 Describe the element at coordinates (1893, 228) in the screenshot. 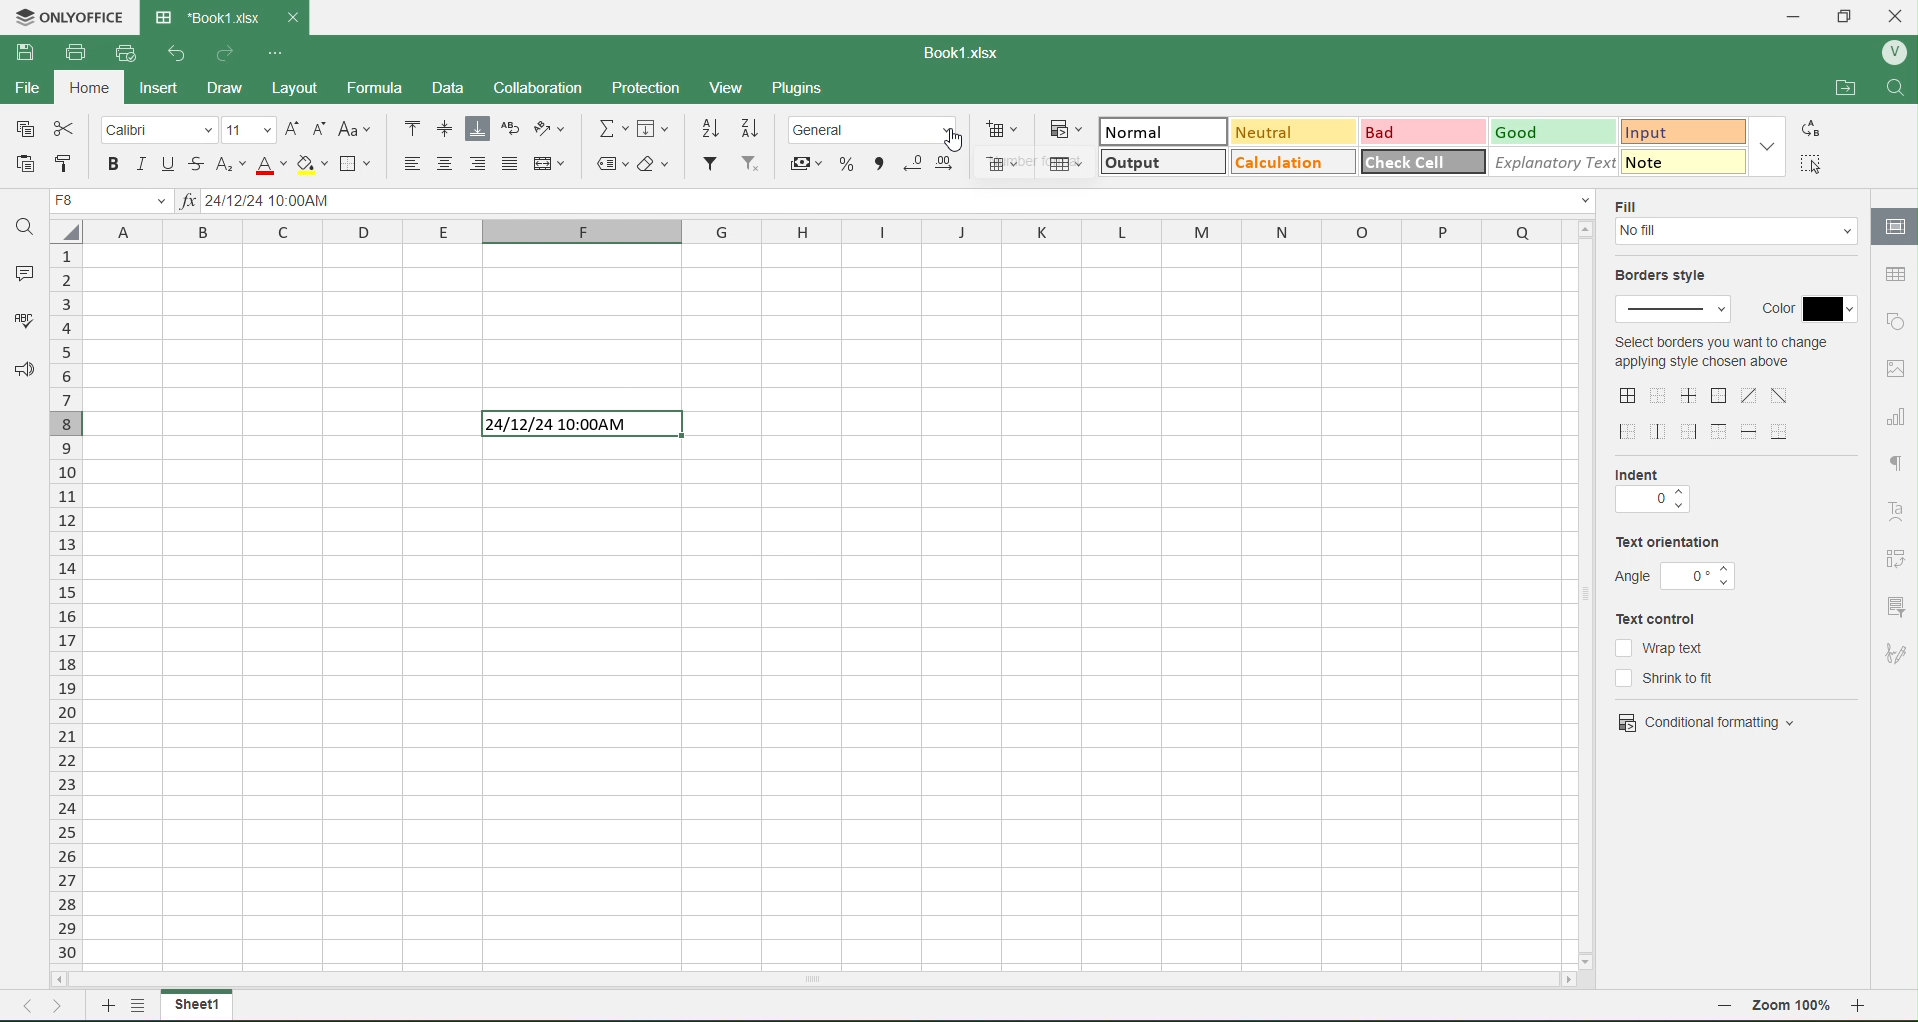

I see `drawing` at that location.